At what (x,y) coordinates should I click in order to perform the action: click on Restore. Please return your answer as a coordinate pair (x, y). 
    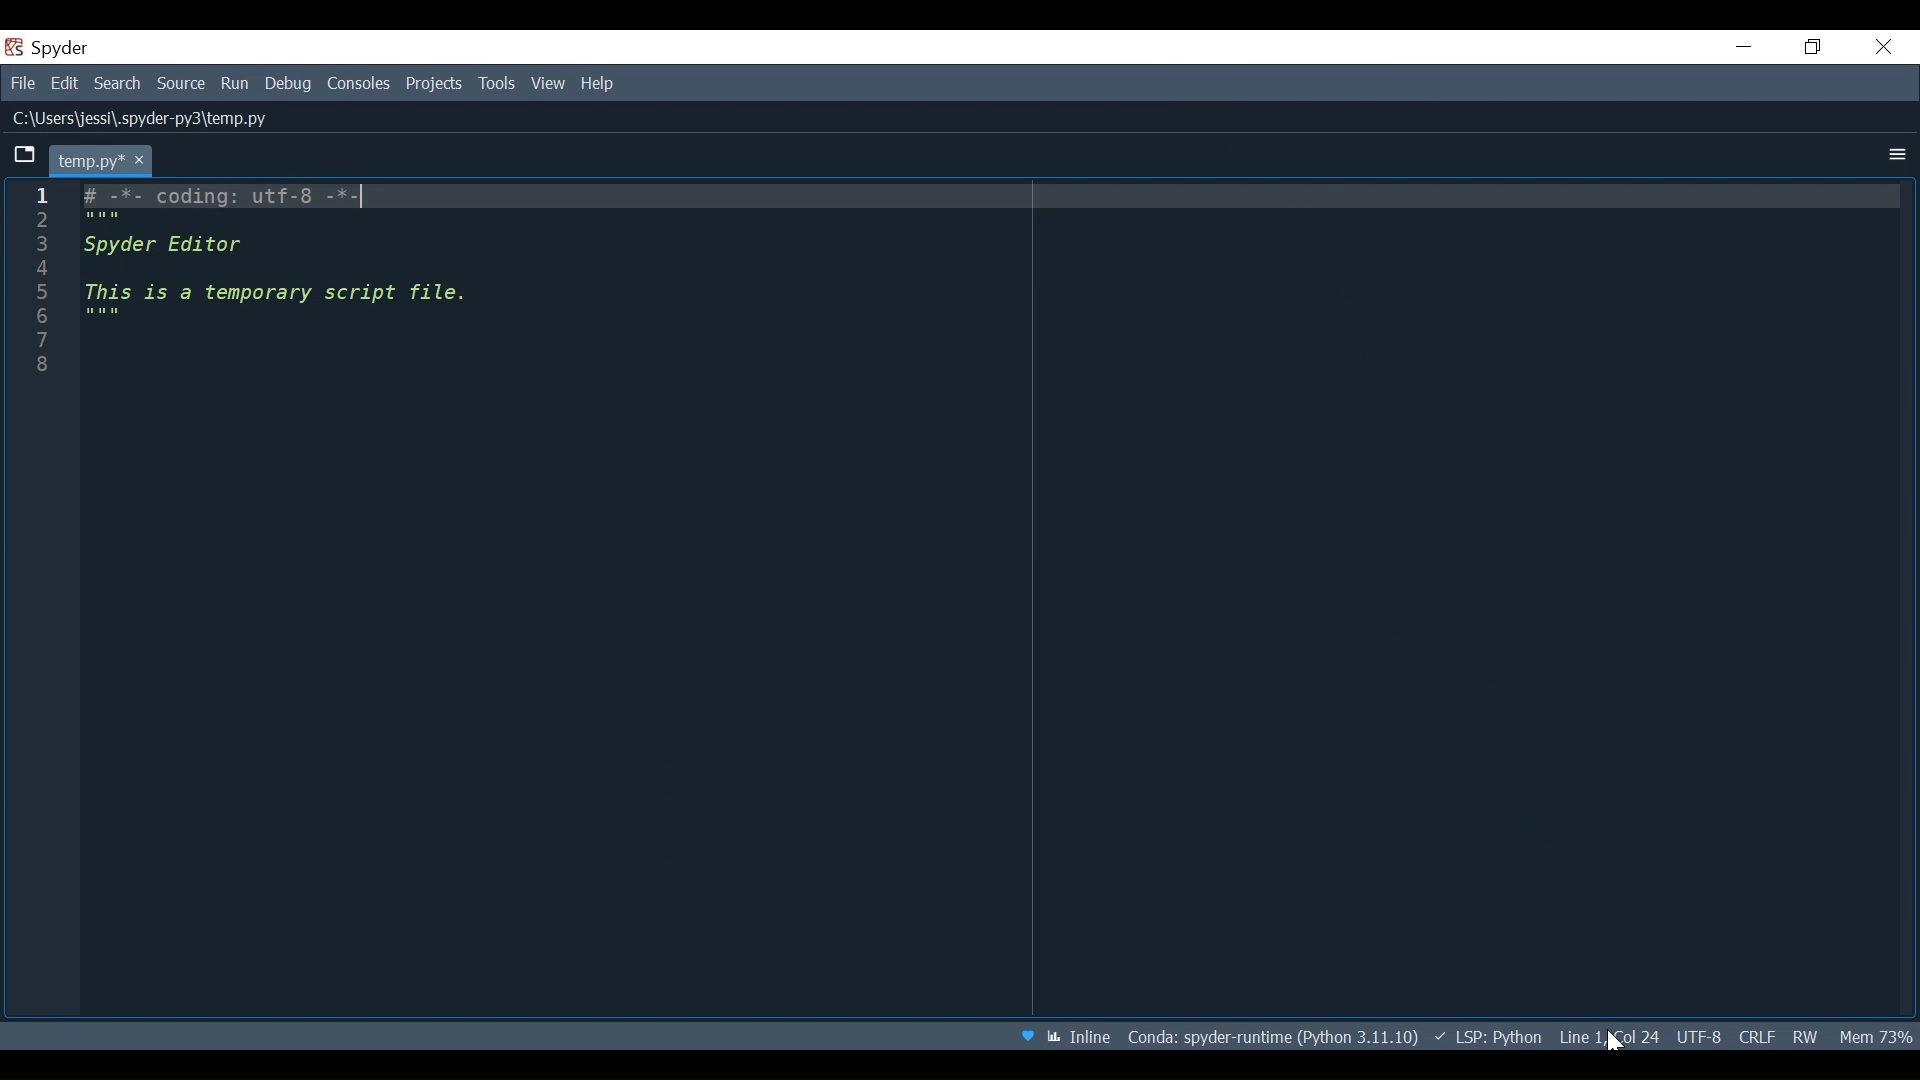
    Looking at the image, I should click on (1815, 46).